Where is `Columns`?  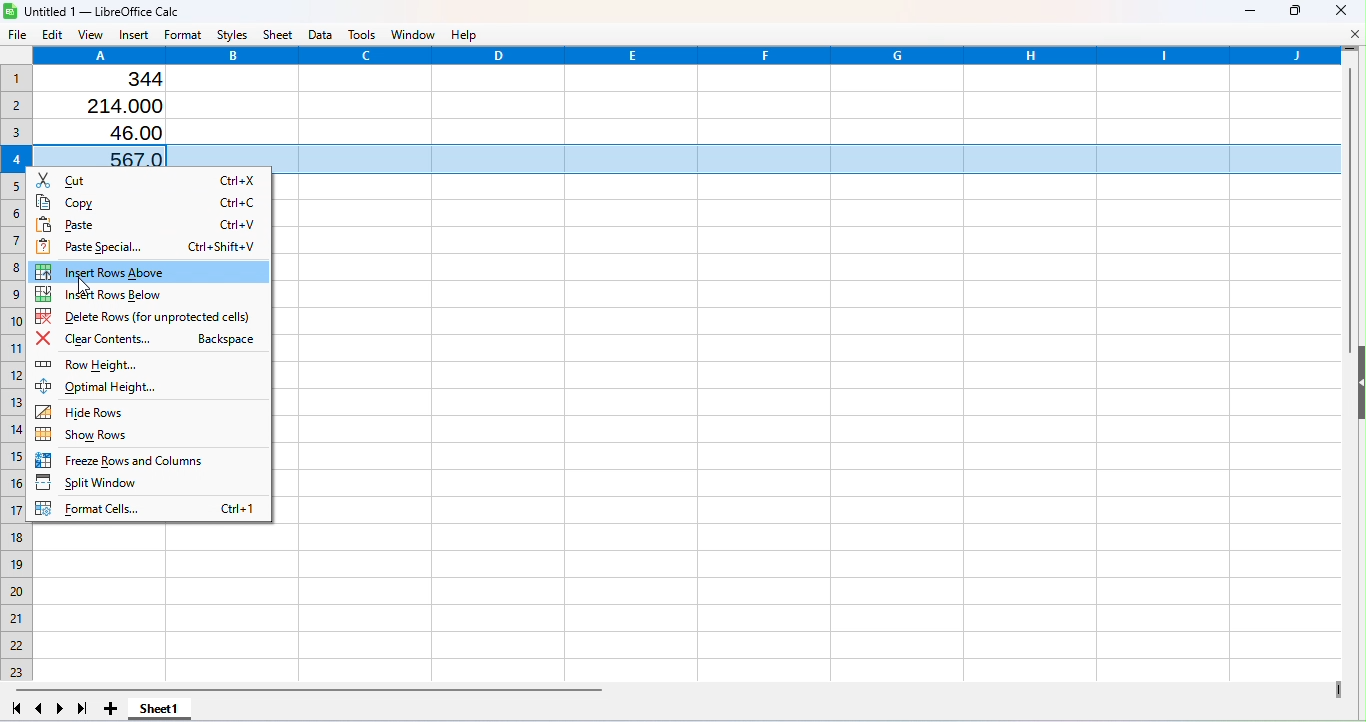
Columns is located at coordinates (688, 55).